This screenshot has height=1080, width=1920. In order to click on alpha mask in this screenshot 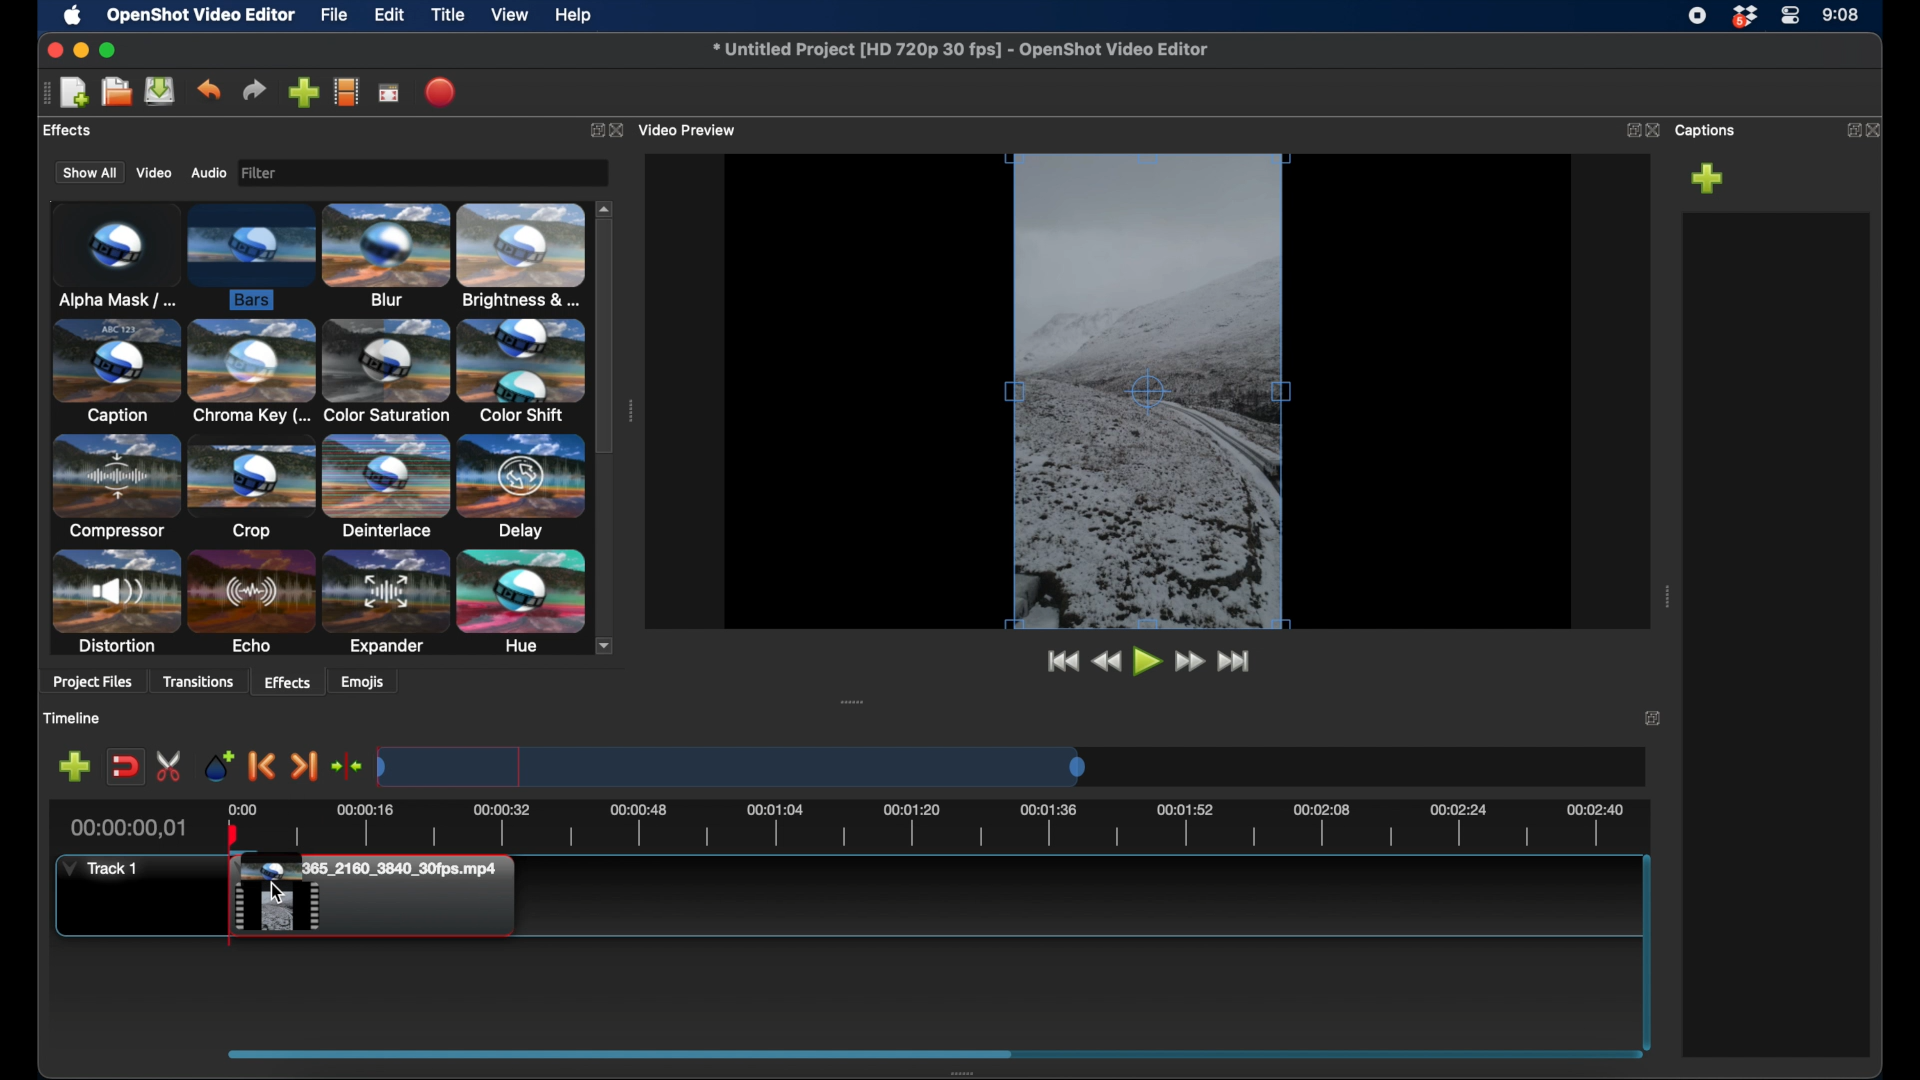, I will do `click(113, 253)`.